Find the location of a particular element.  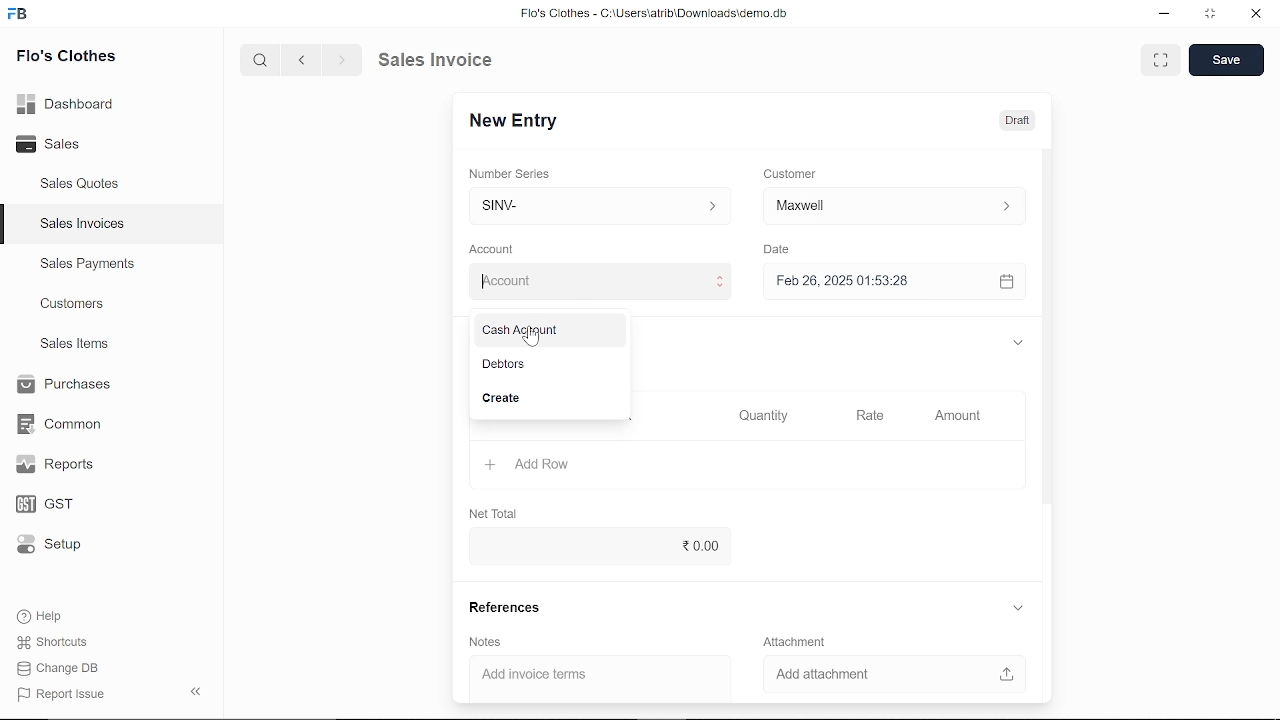

20.00 is located at coordinates (595, 545).